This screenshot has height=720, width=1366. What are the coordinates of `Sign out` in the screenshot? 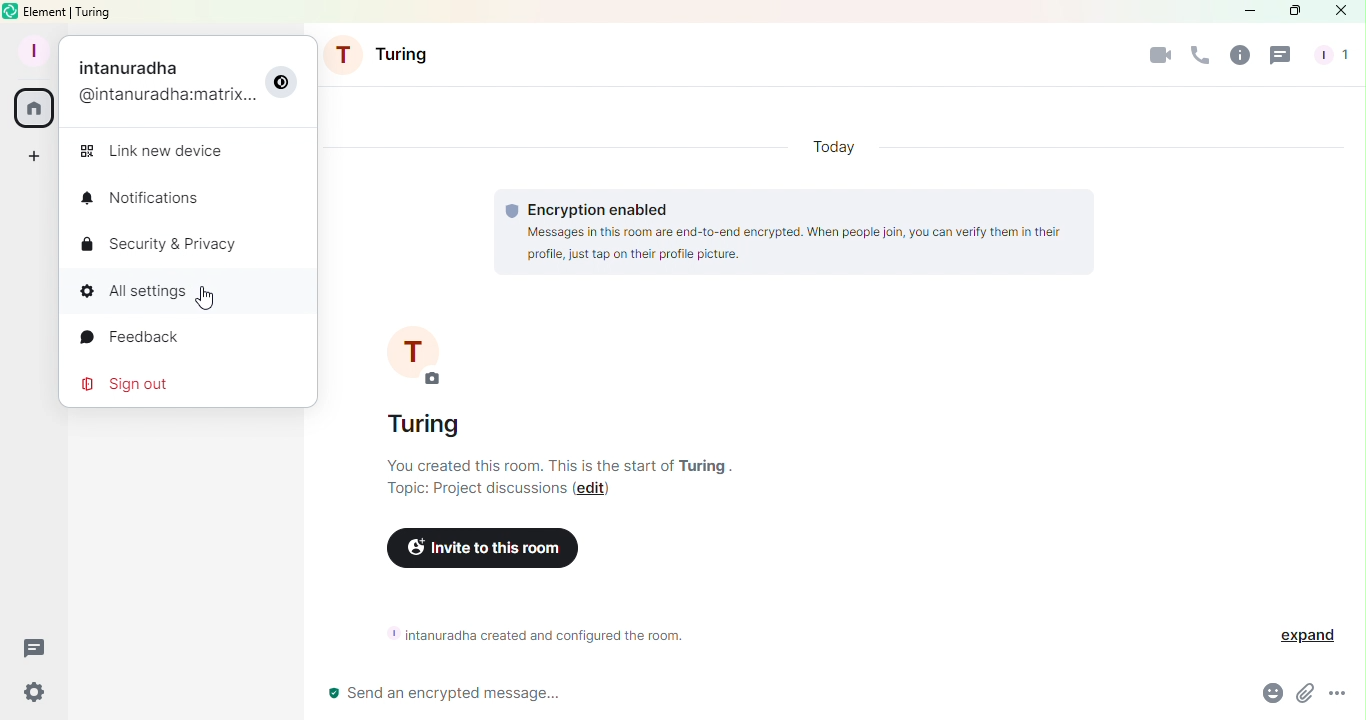 It's located at (134, 384).